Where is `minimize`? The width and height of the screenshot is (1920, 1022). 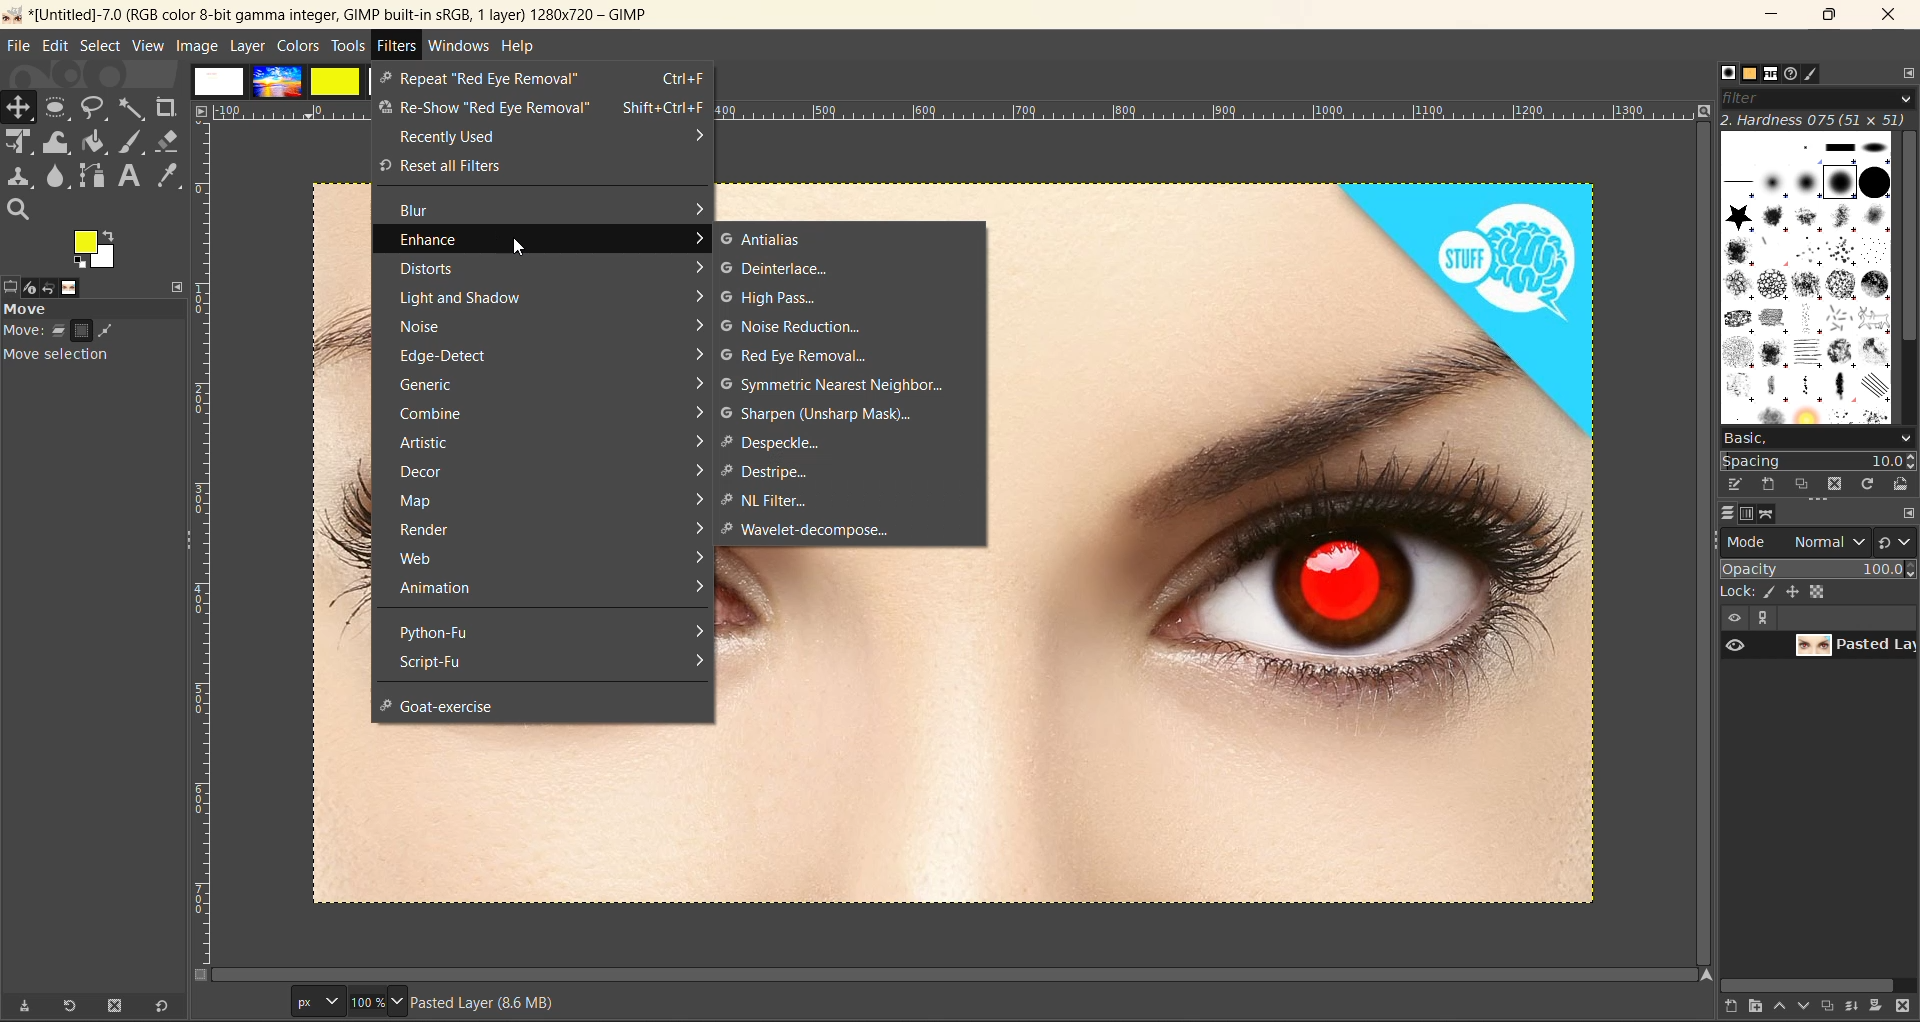 minimize is located at coordinates (1767, 17).